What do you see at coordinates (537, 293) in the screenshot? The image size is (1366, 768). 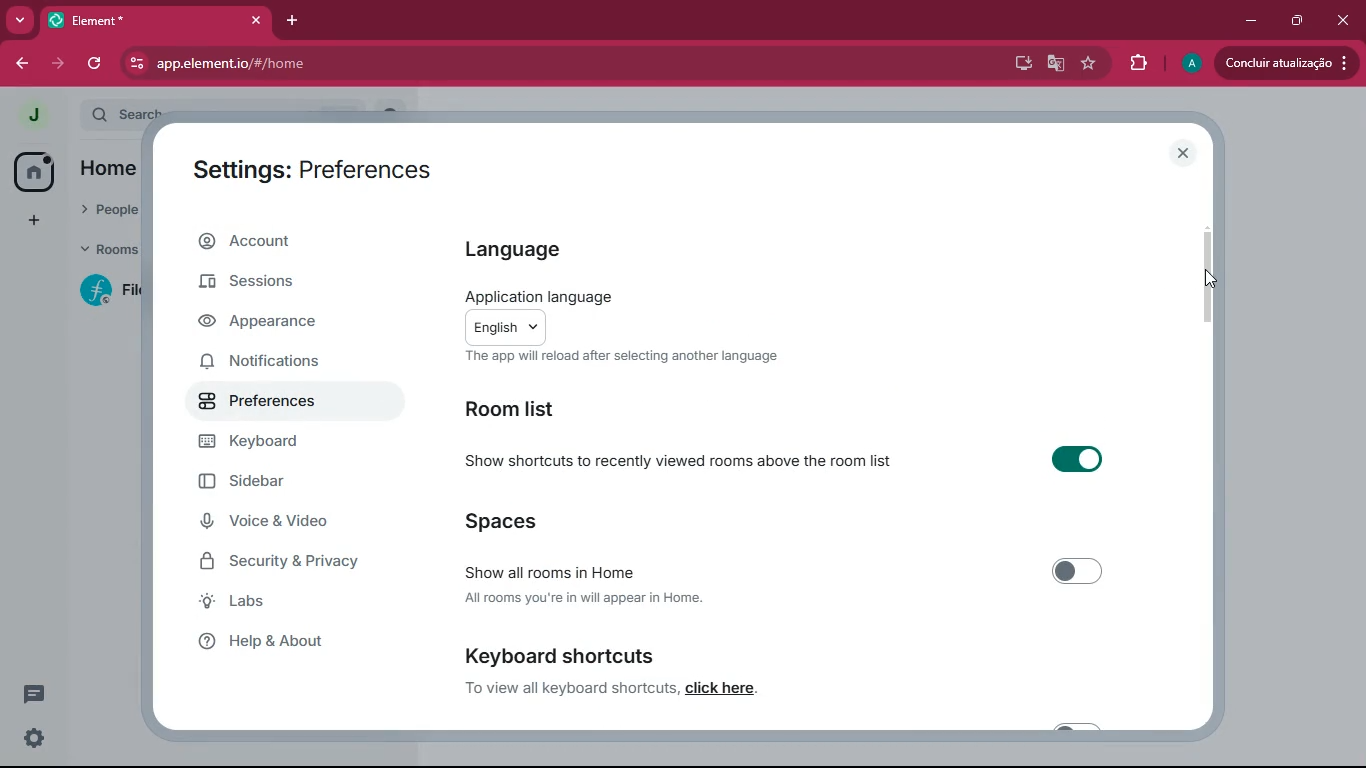 I see `application language ` at bounding box center [537, 293].